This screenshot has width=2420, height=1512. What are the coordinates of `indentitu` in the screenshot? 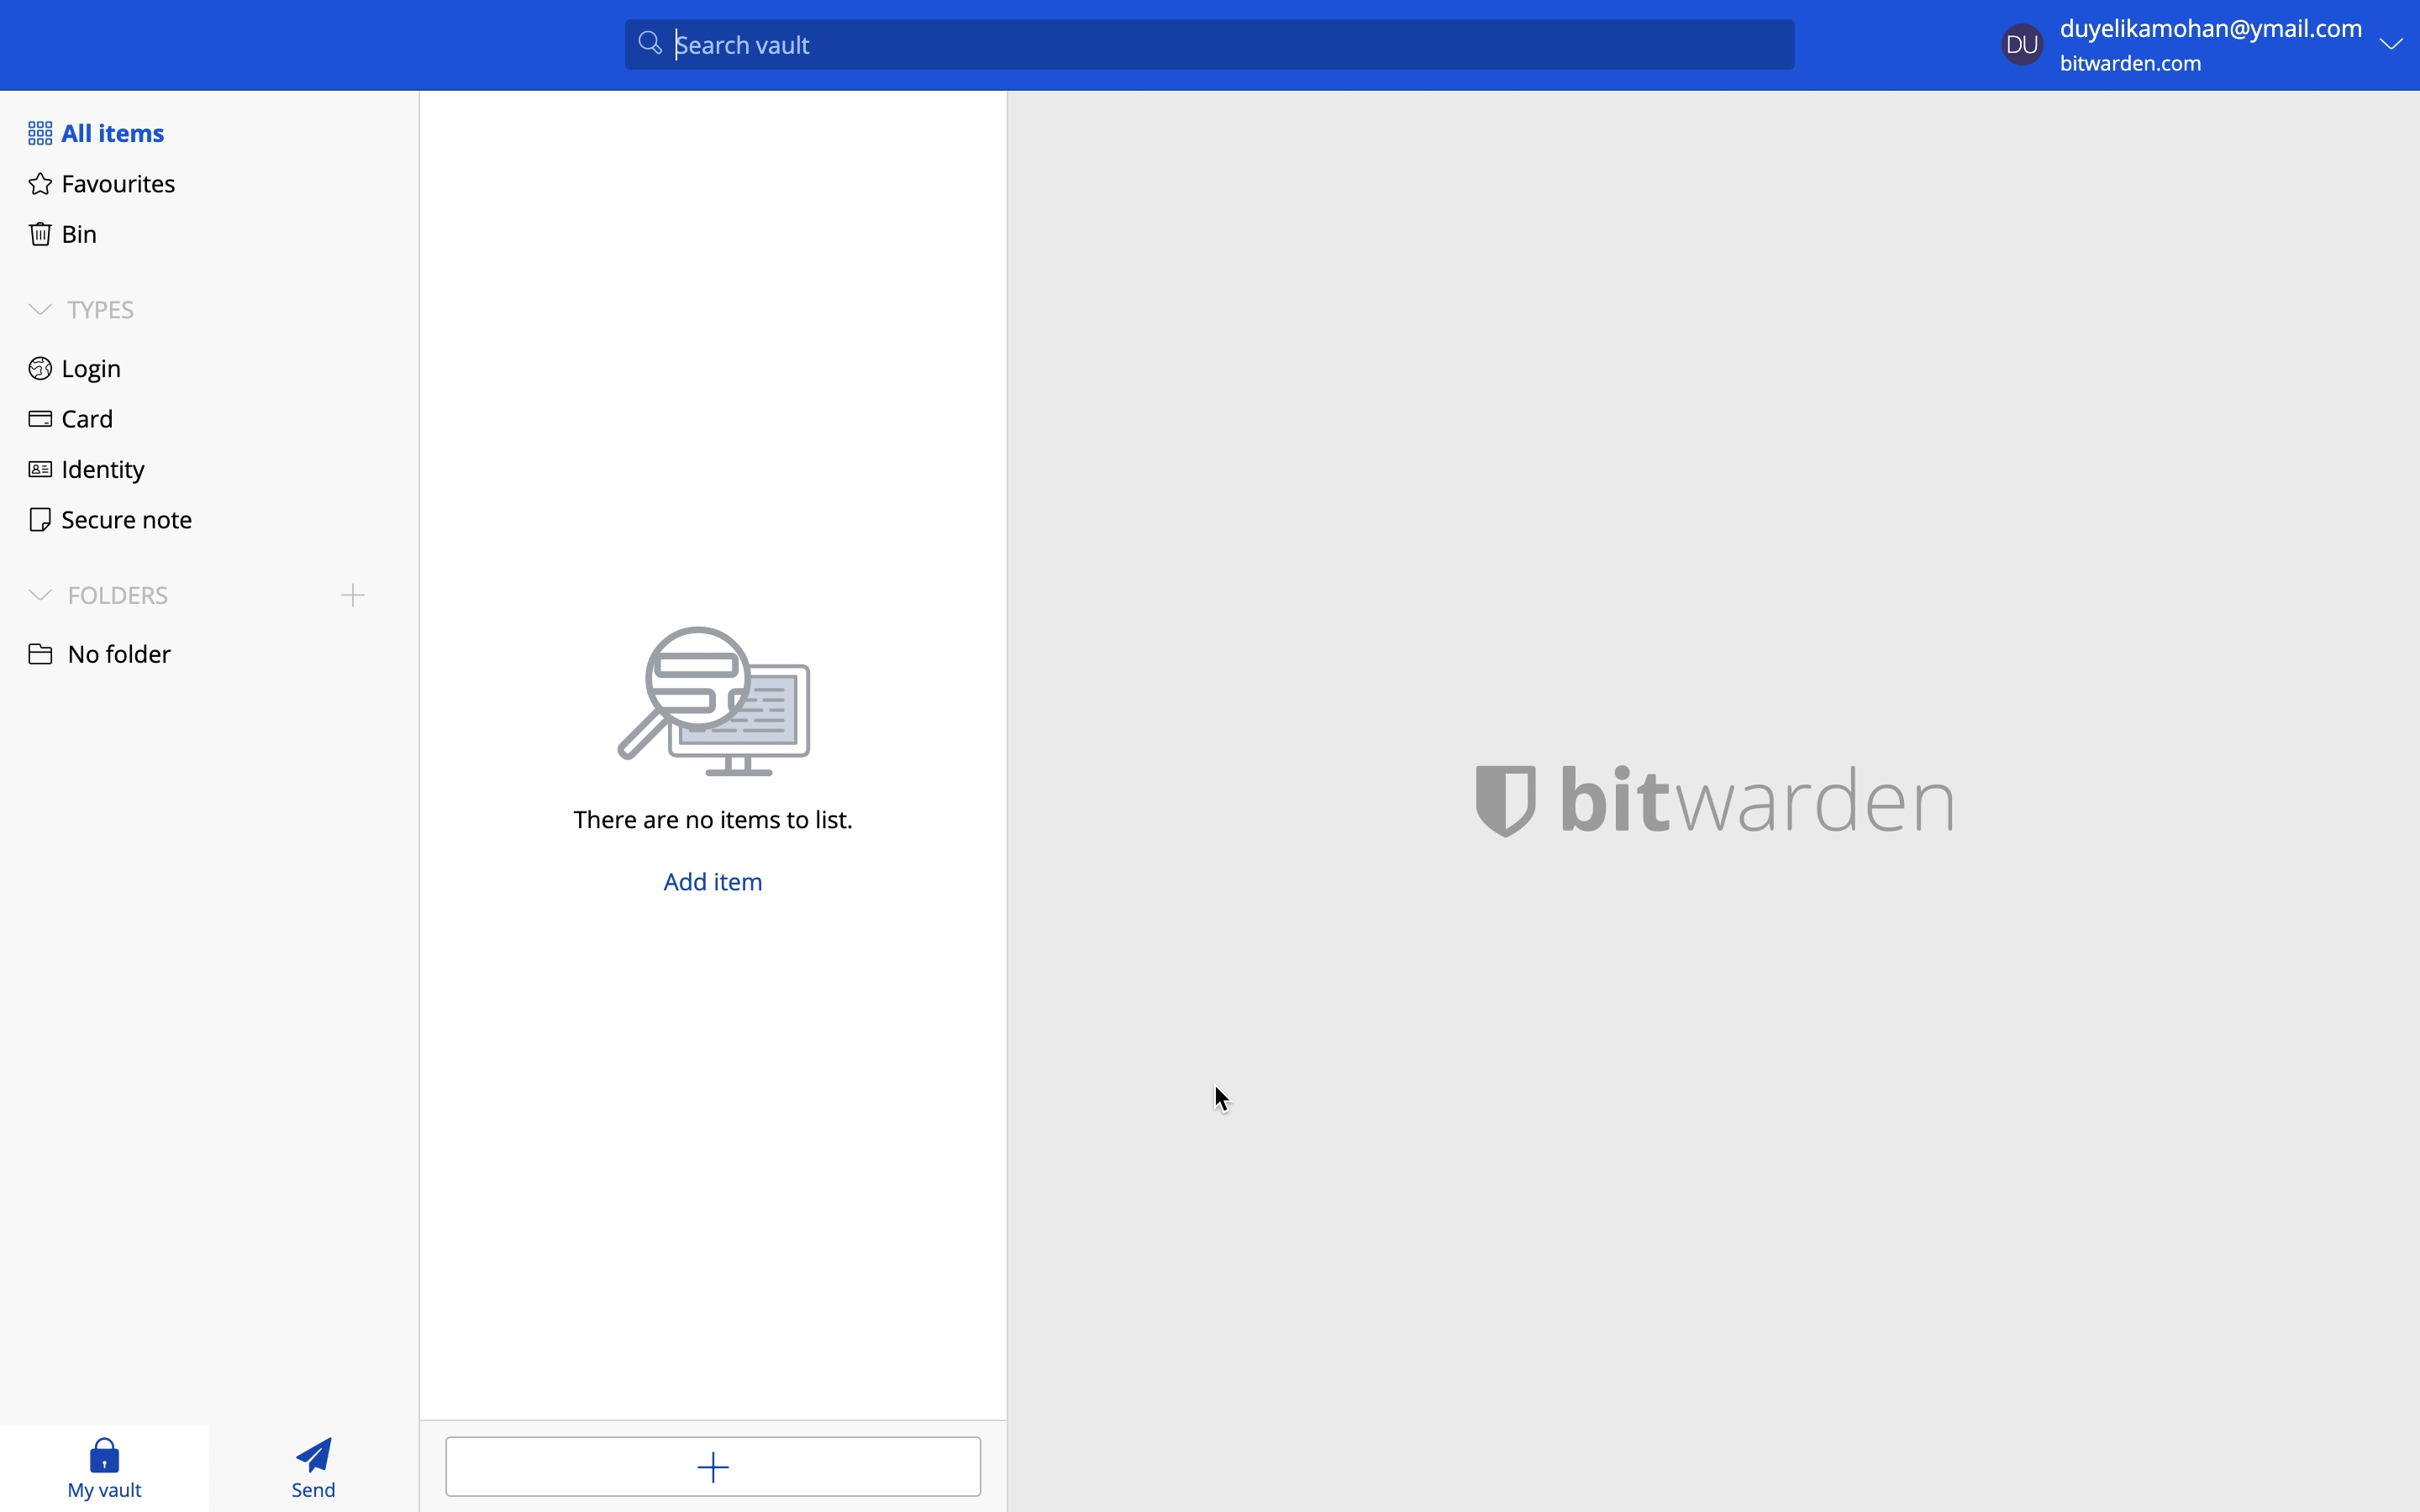 It's located at (98, 471).